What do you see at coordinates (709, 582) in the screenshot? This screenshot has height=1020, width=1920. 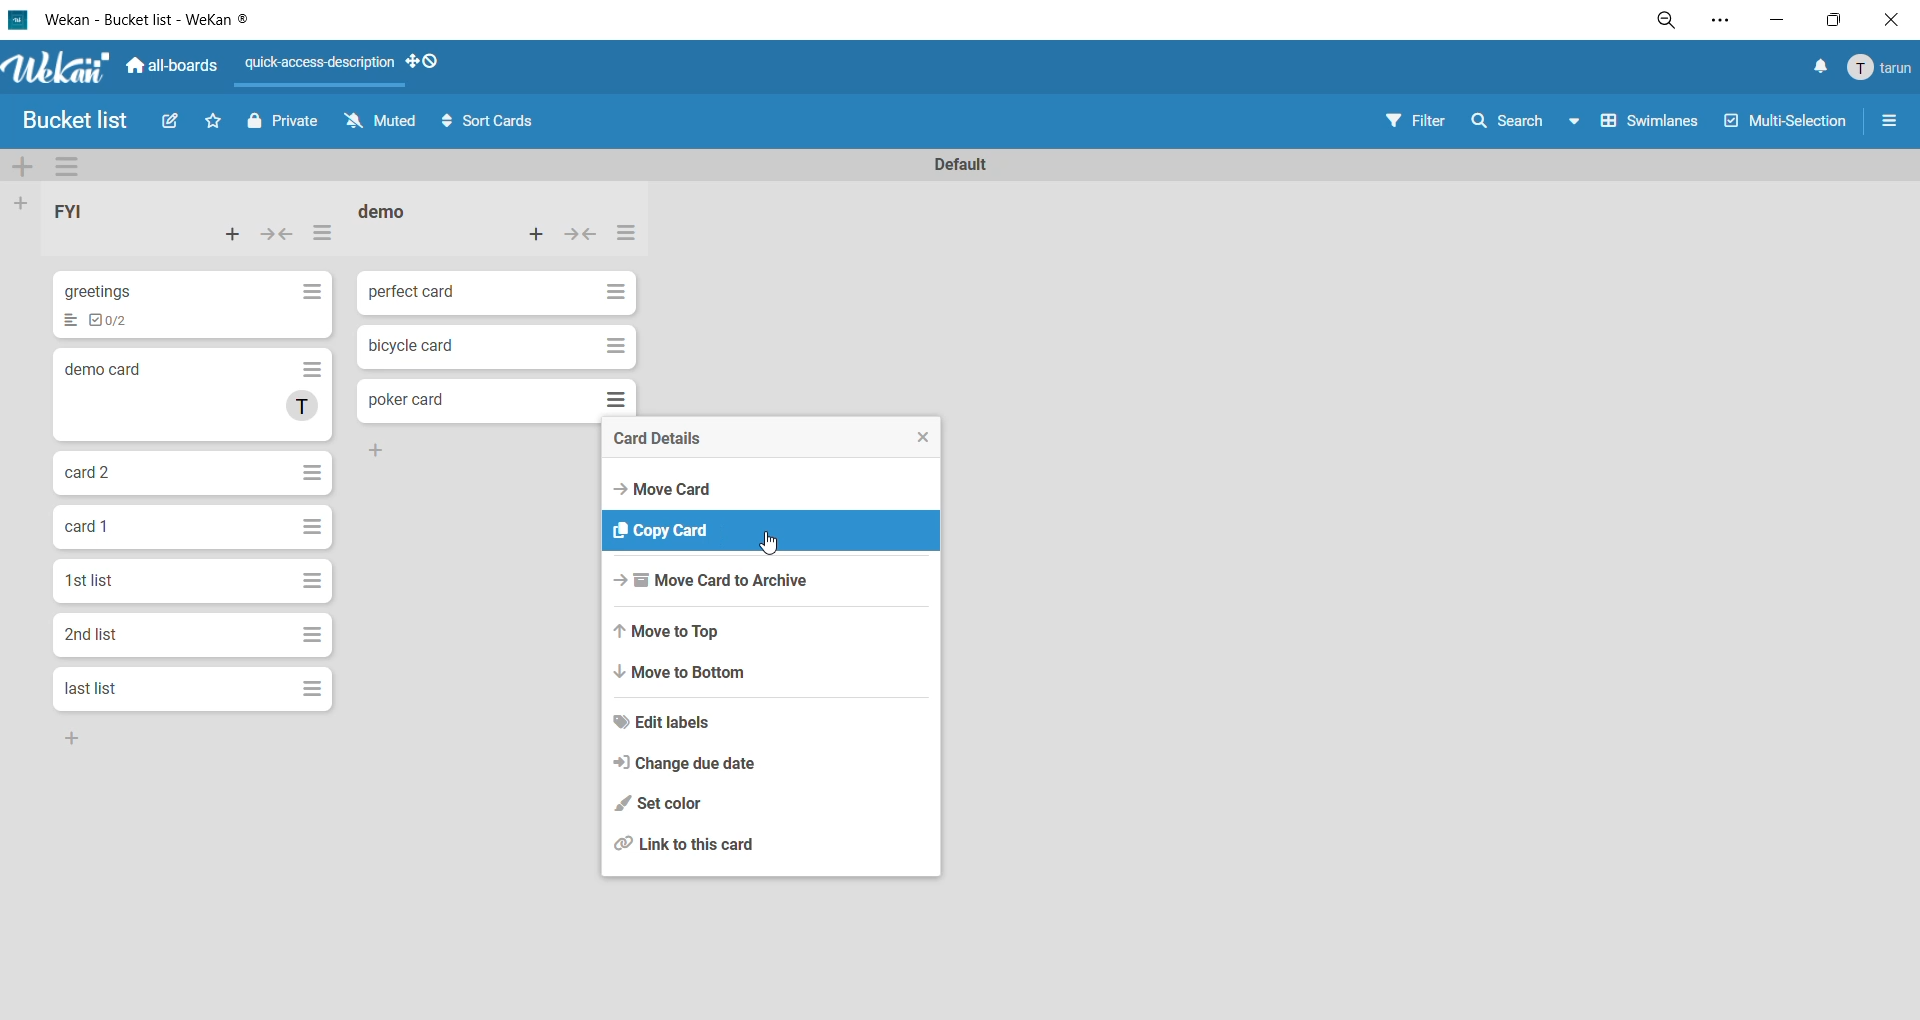 I see `move card to archive` at bounding box center [709, 582].